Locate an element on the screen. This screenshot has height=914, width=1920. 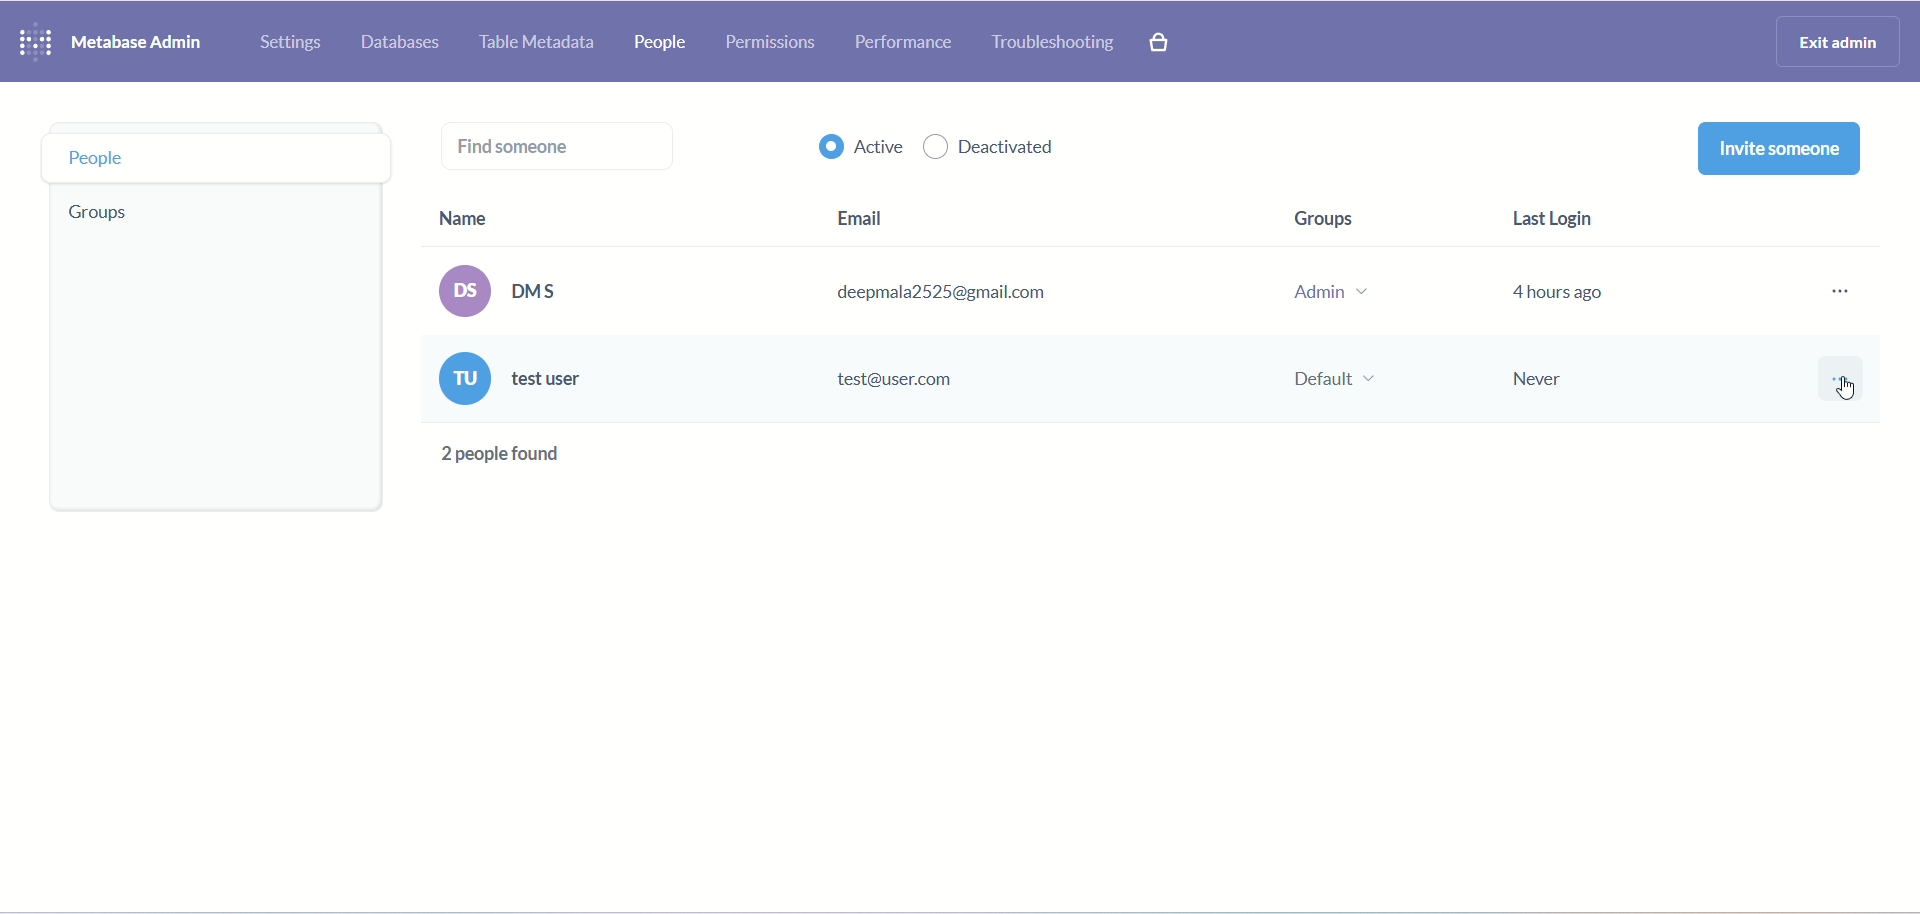
email is located at coordinates (941, 216).